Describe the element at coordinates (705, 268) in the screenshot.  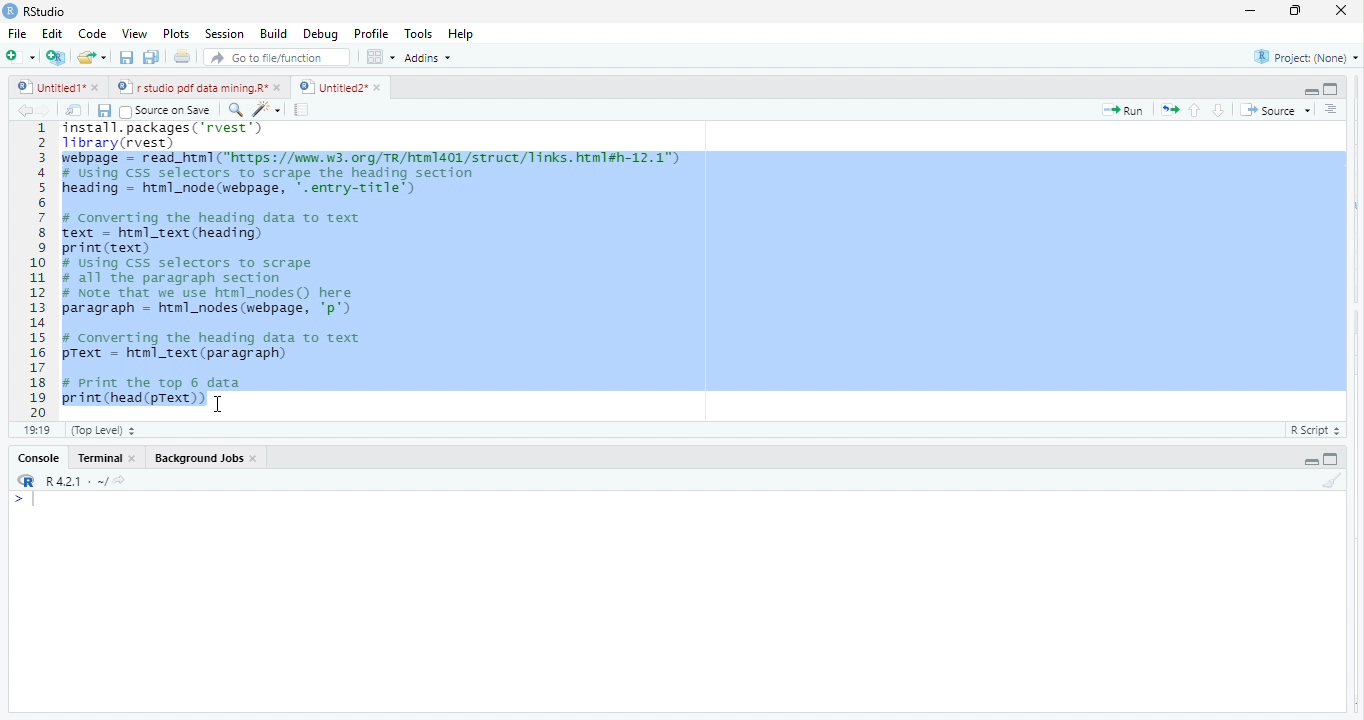
I see `SESTATE. PELEIgESL. Vewes J
Tibrary(rvest)|

Febpage = read_htm1 (https: //mm.w3. org/TR/htm1401/struct/Tinks. html#h-12.1")
# Using Css selectors to scrape the heading section

heading = html_node (webpage, '.entry-title')

# Converting the heading data to text

text = htnl_text (heading)

print (text)

# using Css selectors to scrape

# all the paragraph section

# Note that we use html_nodes() here

paragraph = html_nodes (webpage, 'p')

# Converting the heading data to text

pText = html_text (paragraph)

# Print the top 6 data

pl by -silhary-. +304` at that location.